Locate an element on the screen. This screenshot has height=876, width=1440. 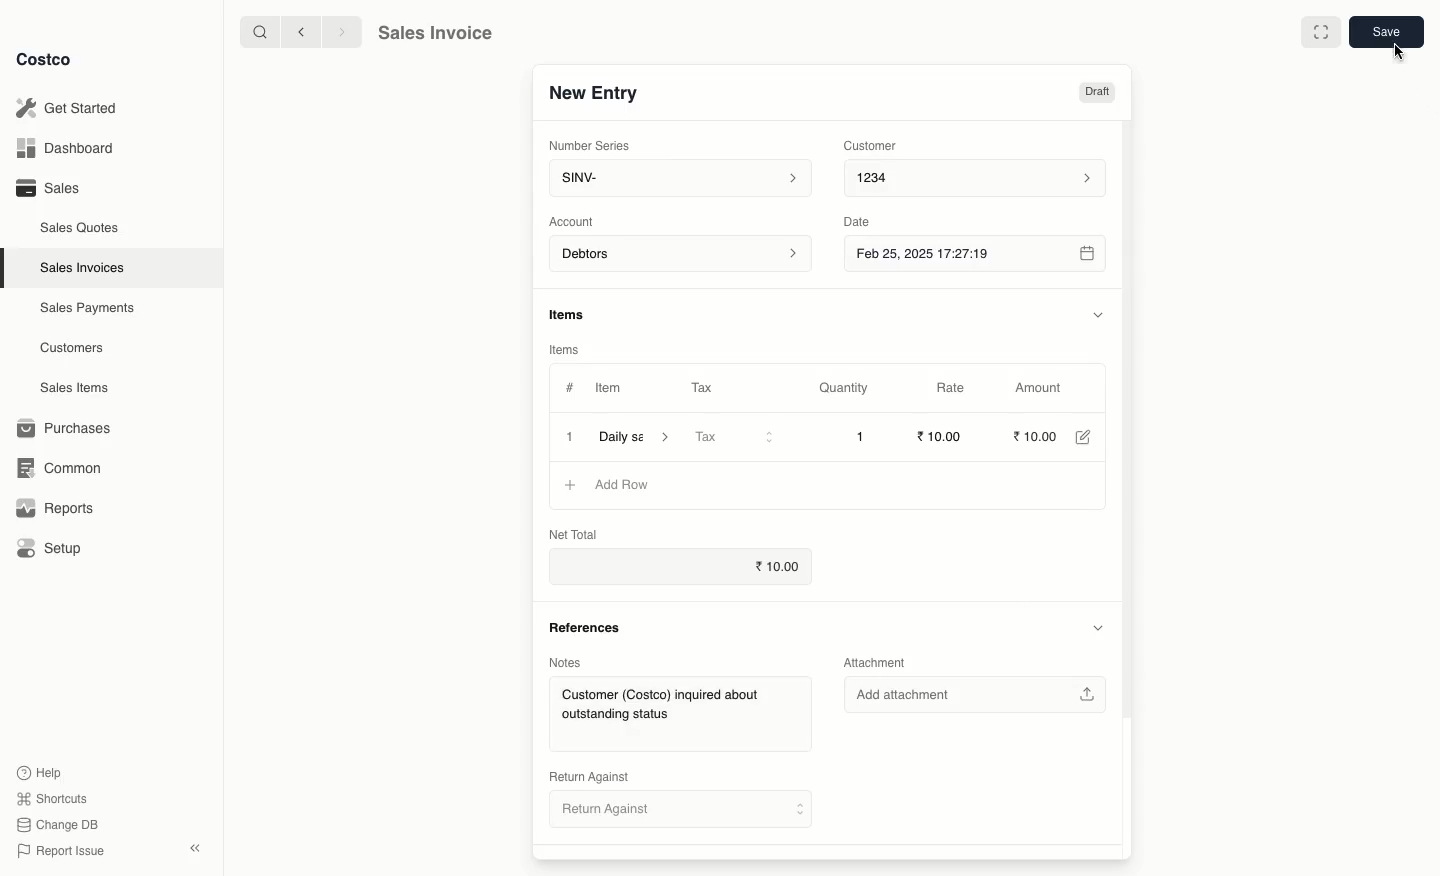
Edit is located at coordinates (1090, 437).